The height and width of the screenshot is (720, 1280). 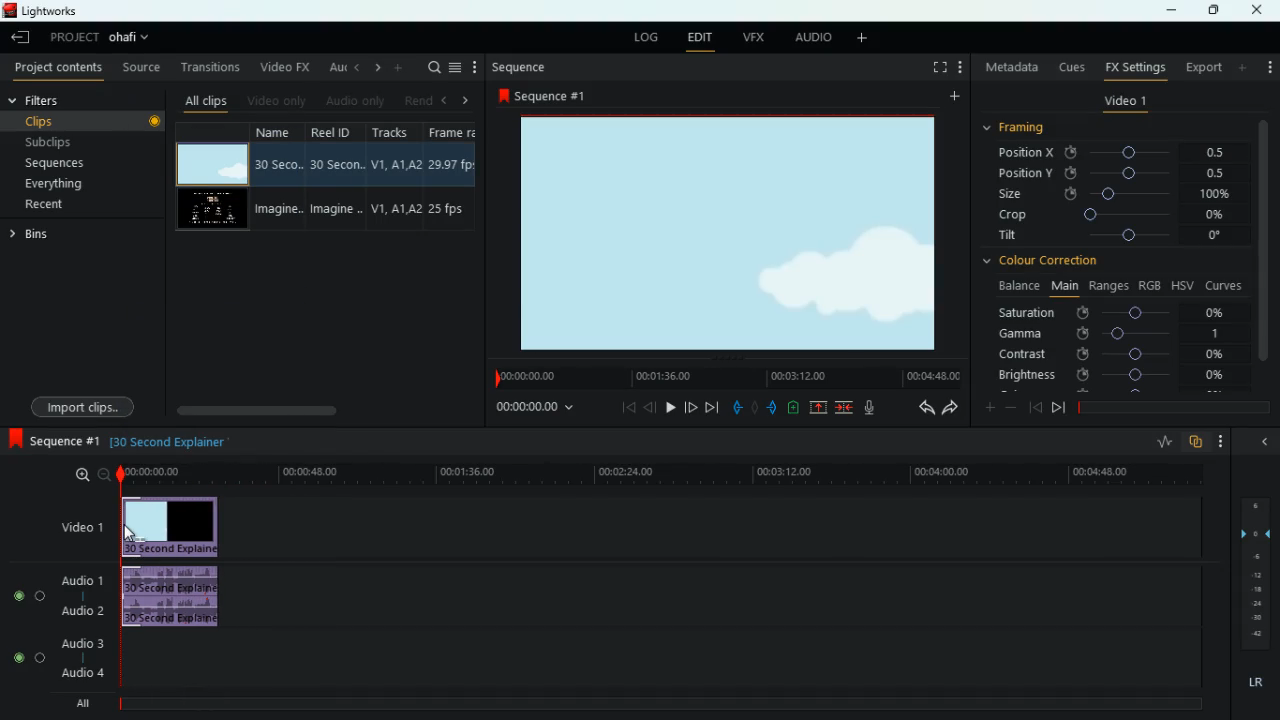 What do you see at coordinates (400, 68) in the screenshot?
I see `more` at bounding box center [400, 68].